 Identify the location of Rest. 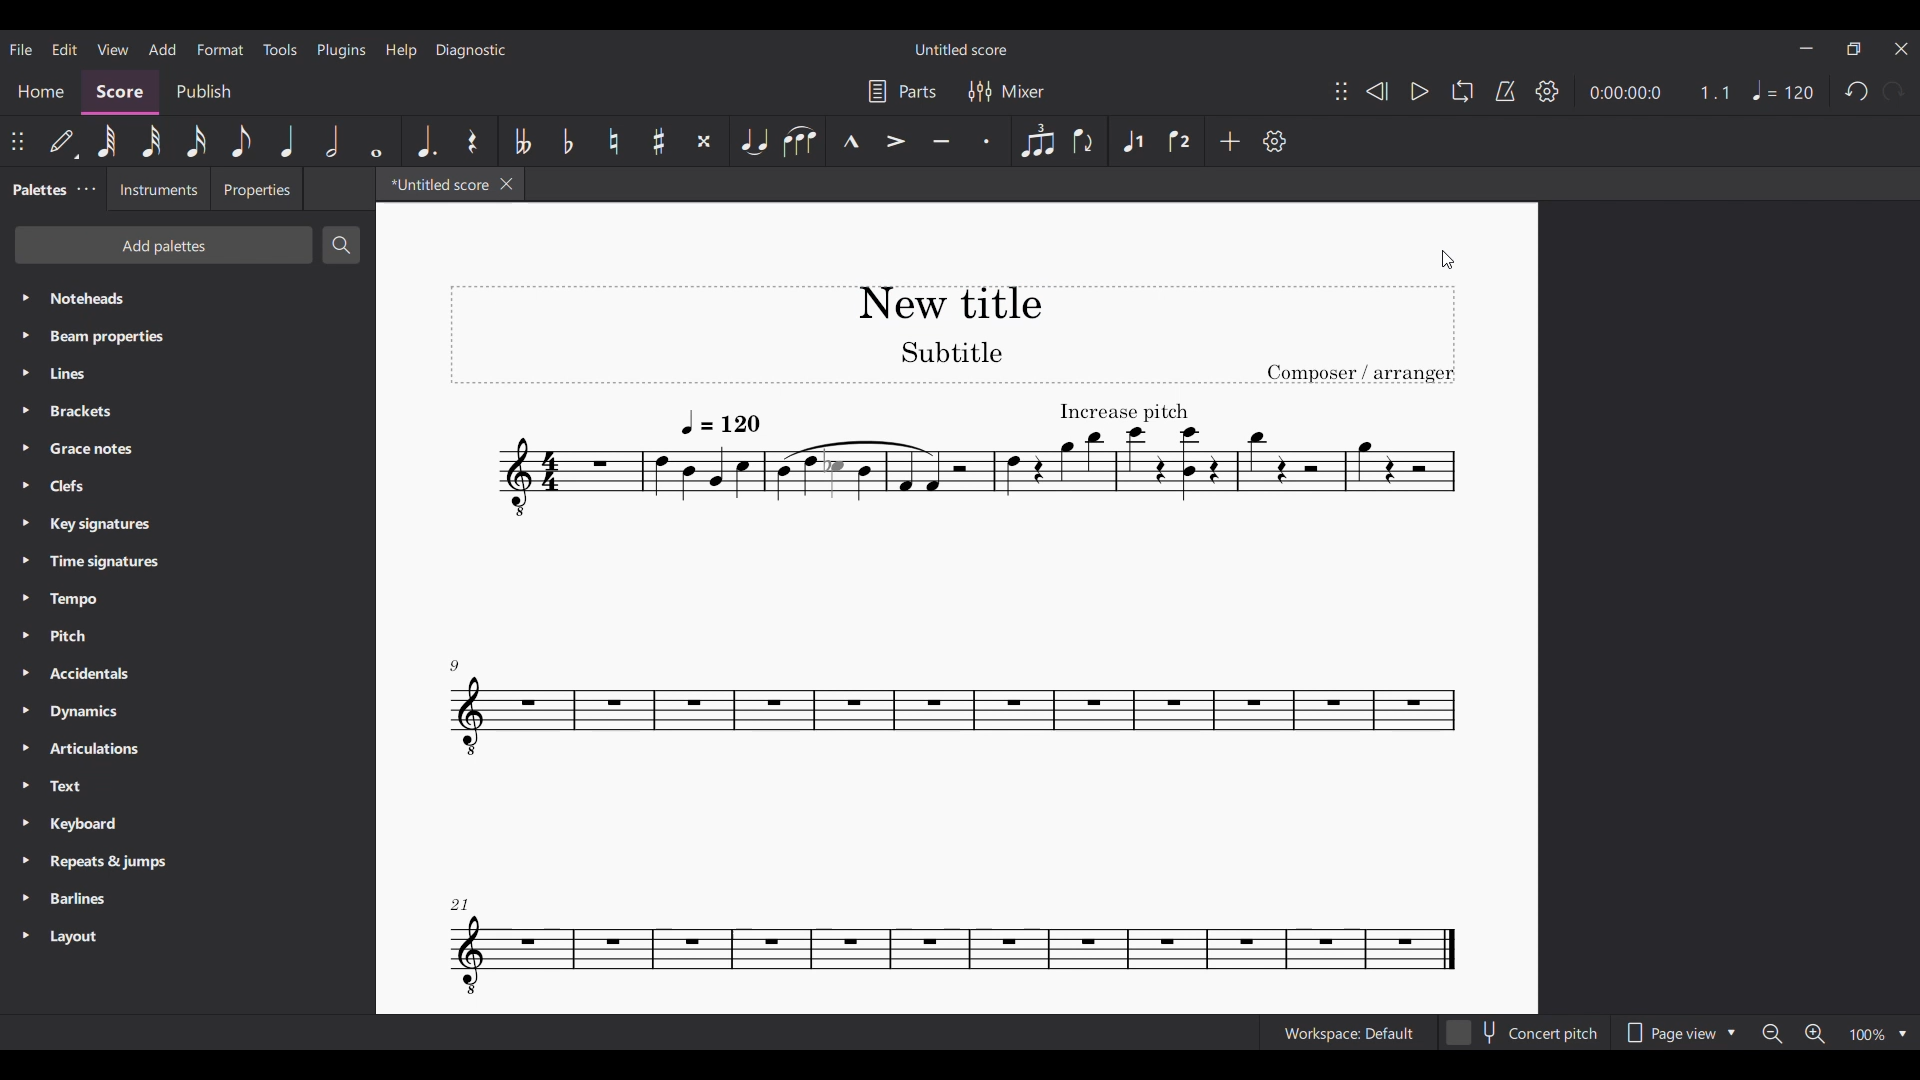
(473, 141).